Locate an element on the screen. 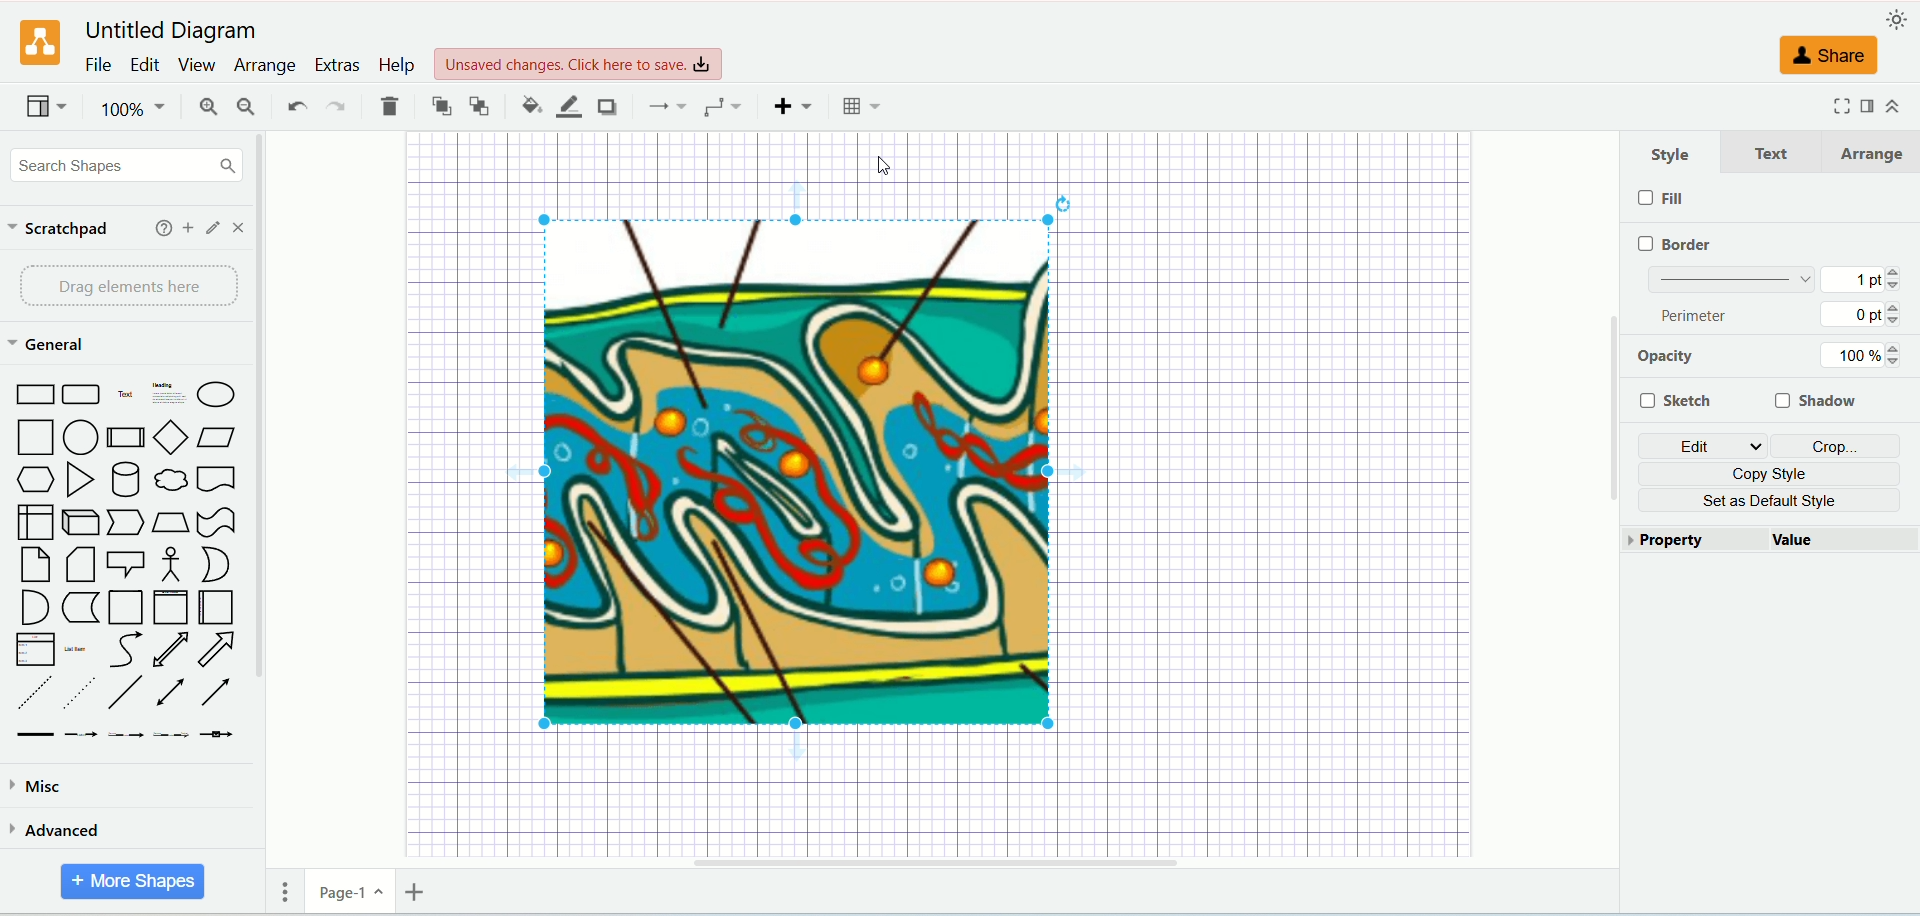 The image size is (1920, 916). edit is located at coordinates (1705, 447).